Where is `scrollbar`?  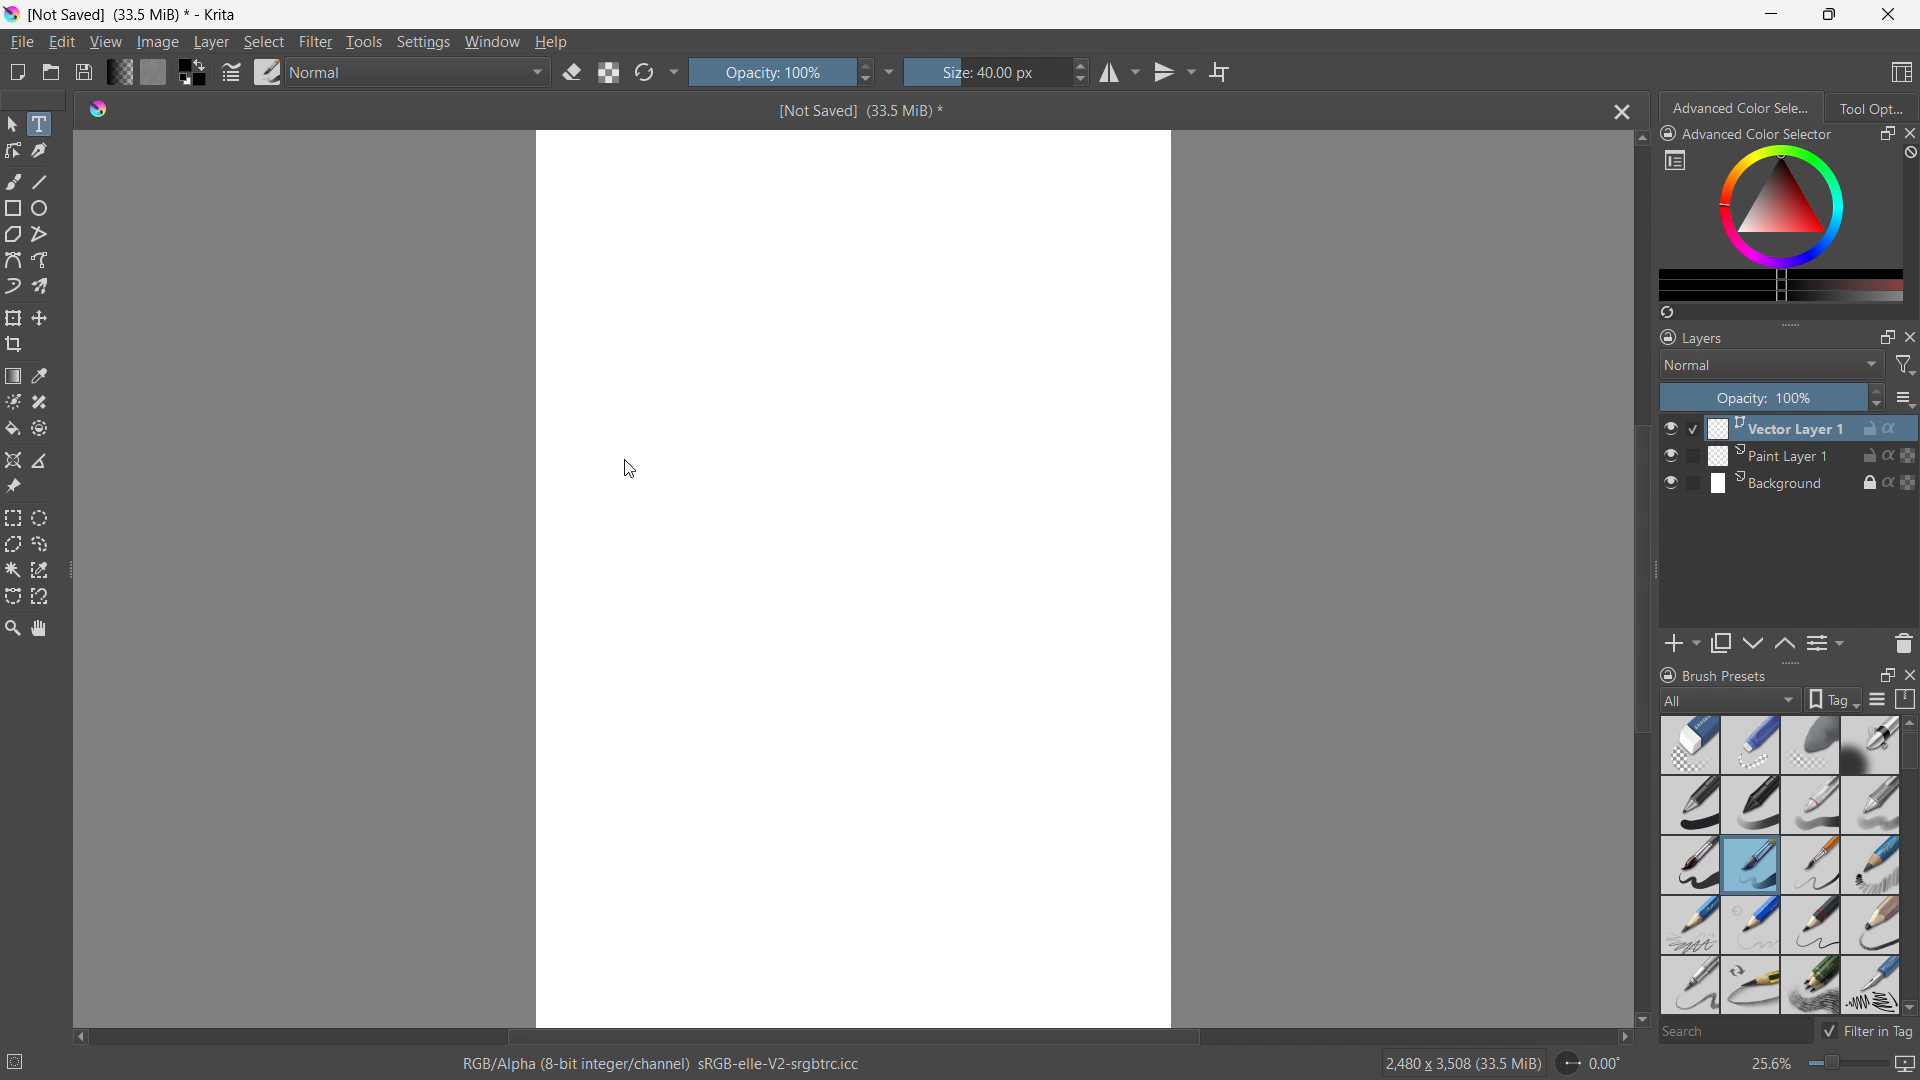
scrollbar is located at coordinates (1908, 838).